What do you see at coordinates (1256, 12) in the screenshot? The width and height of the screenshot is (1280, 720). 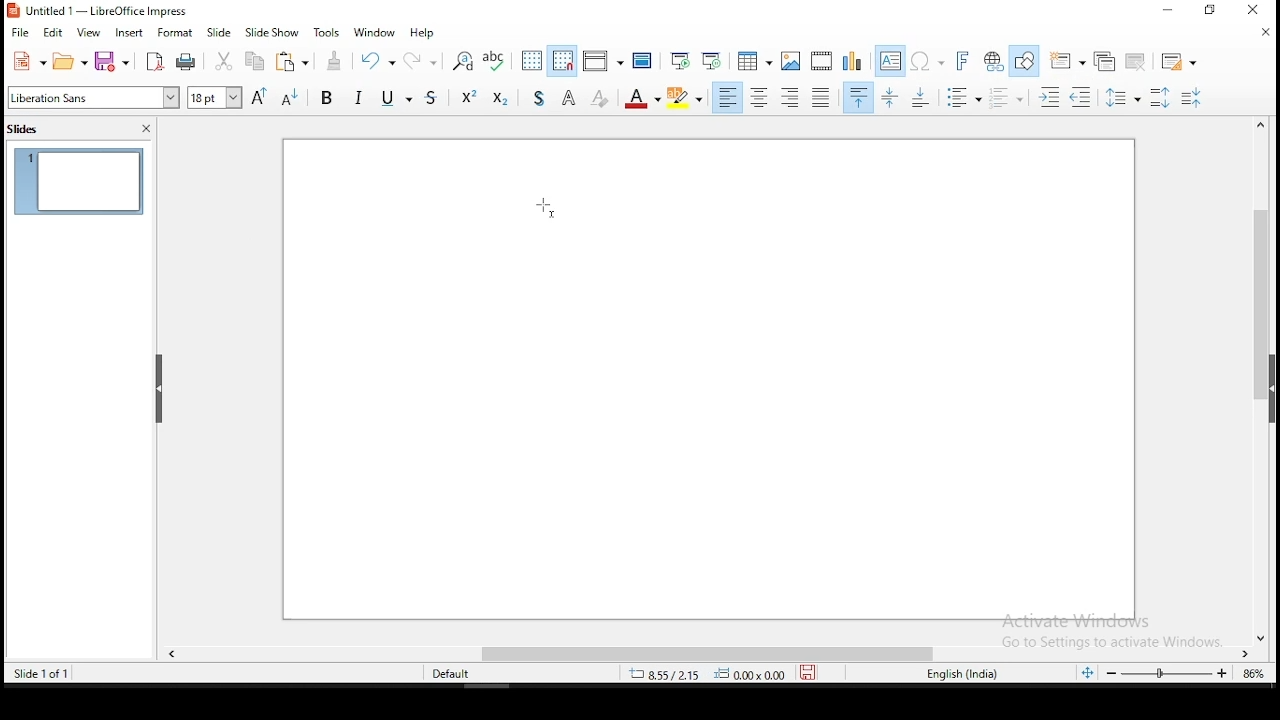 I see `close window` at bounding box center [1256, 12].